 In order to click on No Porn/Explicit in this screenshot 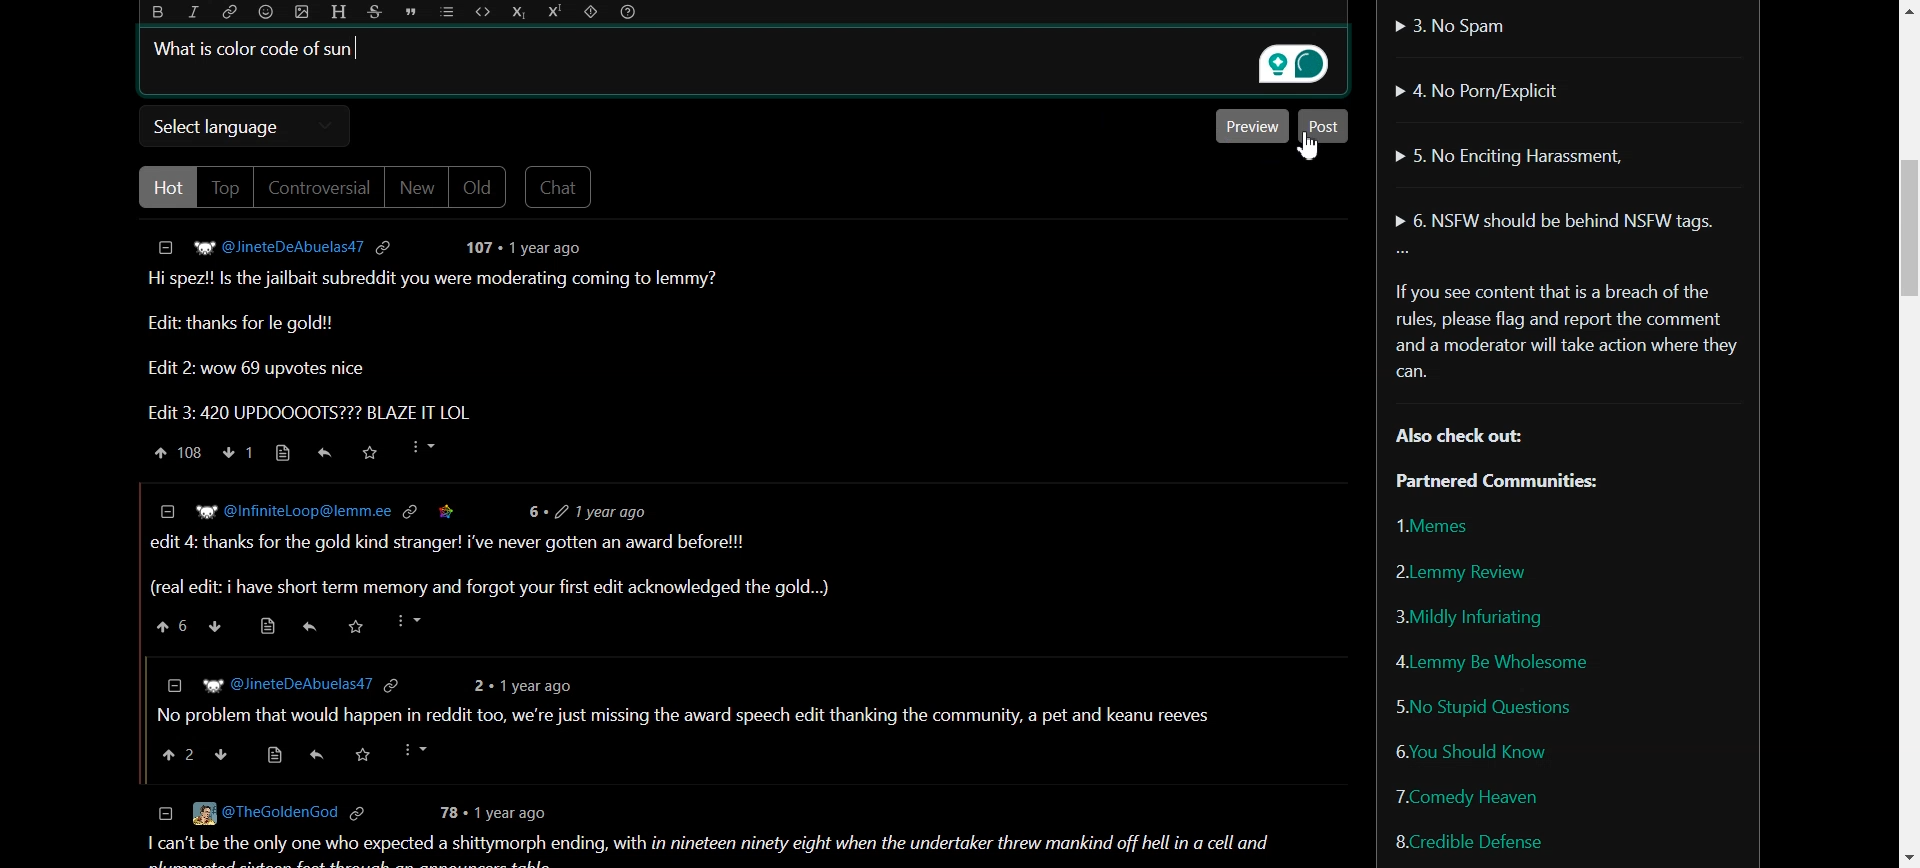, I will do `click(1484, 89)`.